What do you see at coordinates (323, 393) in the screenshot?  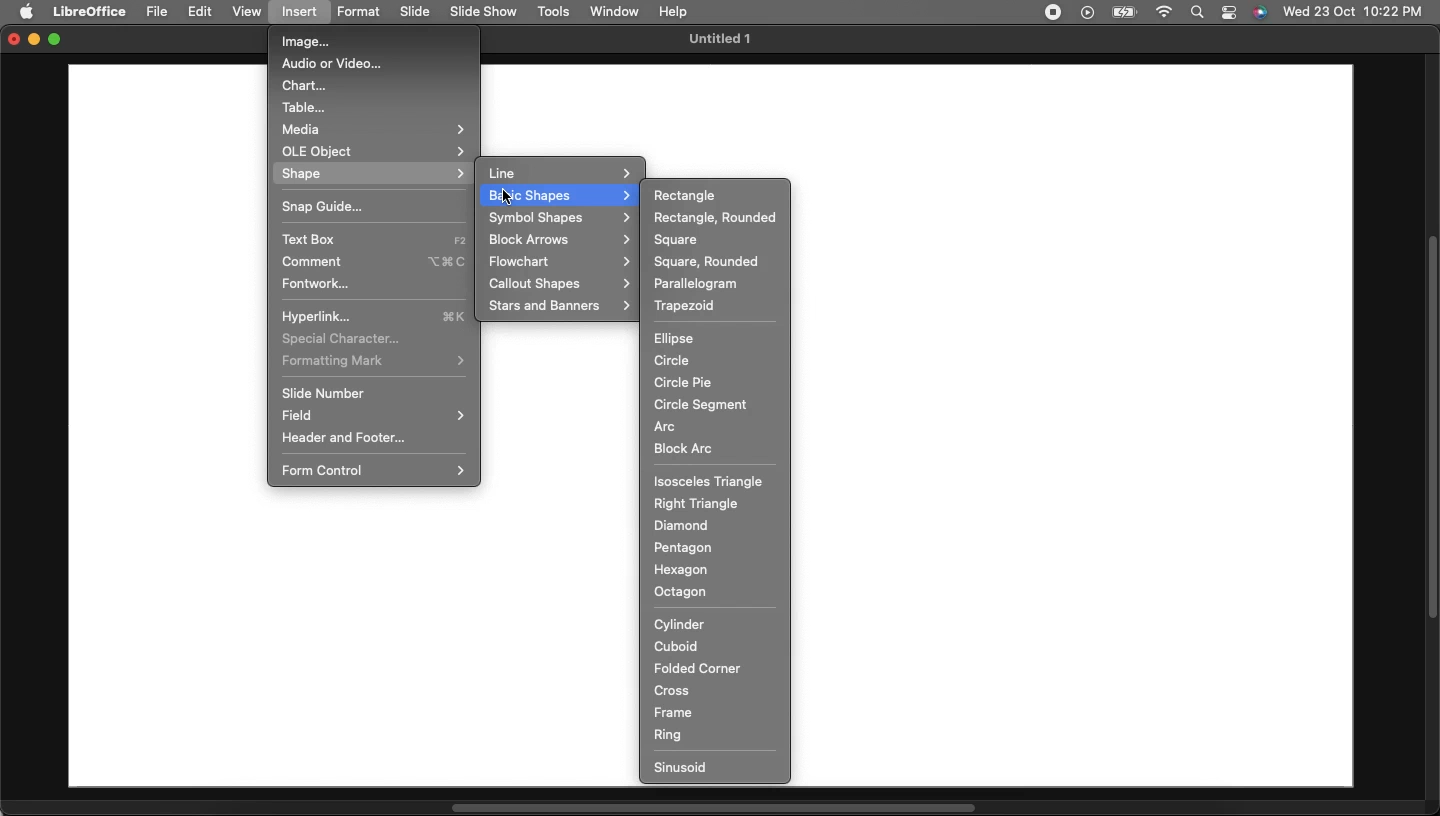 I see `Slide number` at bounding box center [323, 393].